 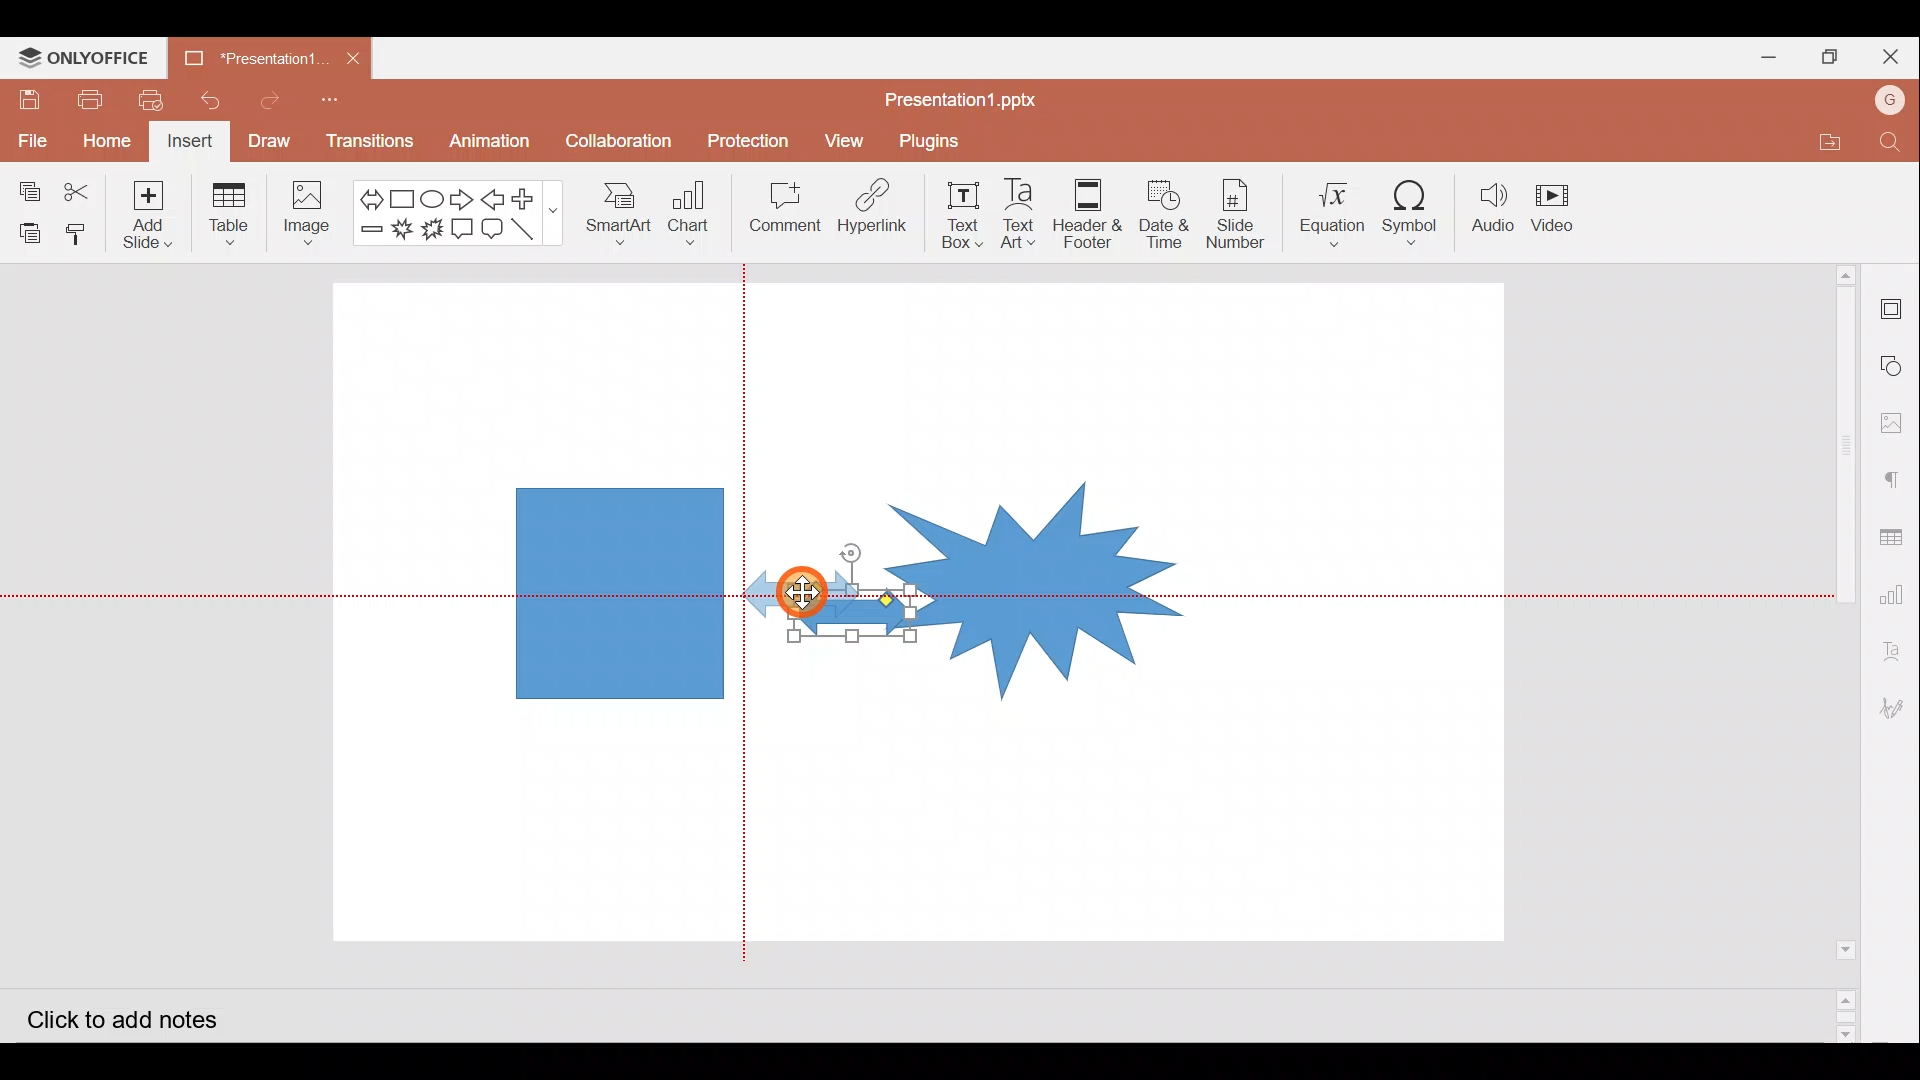 I want to click on Line, so click(x=529, y=227).